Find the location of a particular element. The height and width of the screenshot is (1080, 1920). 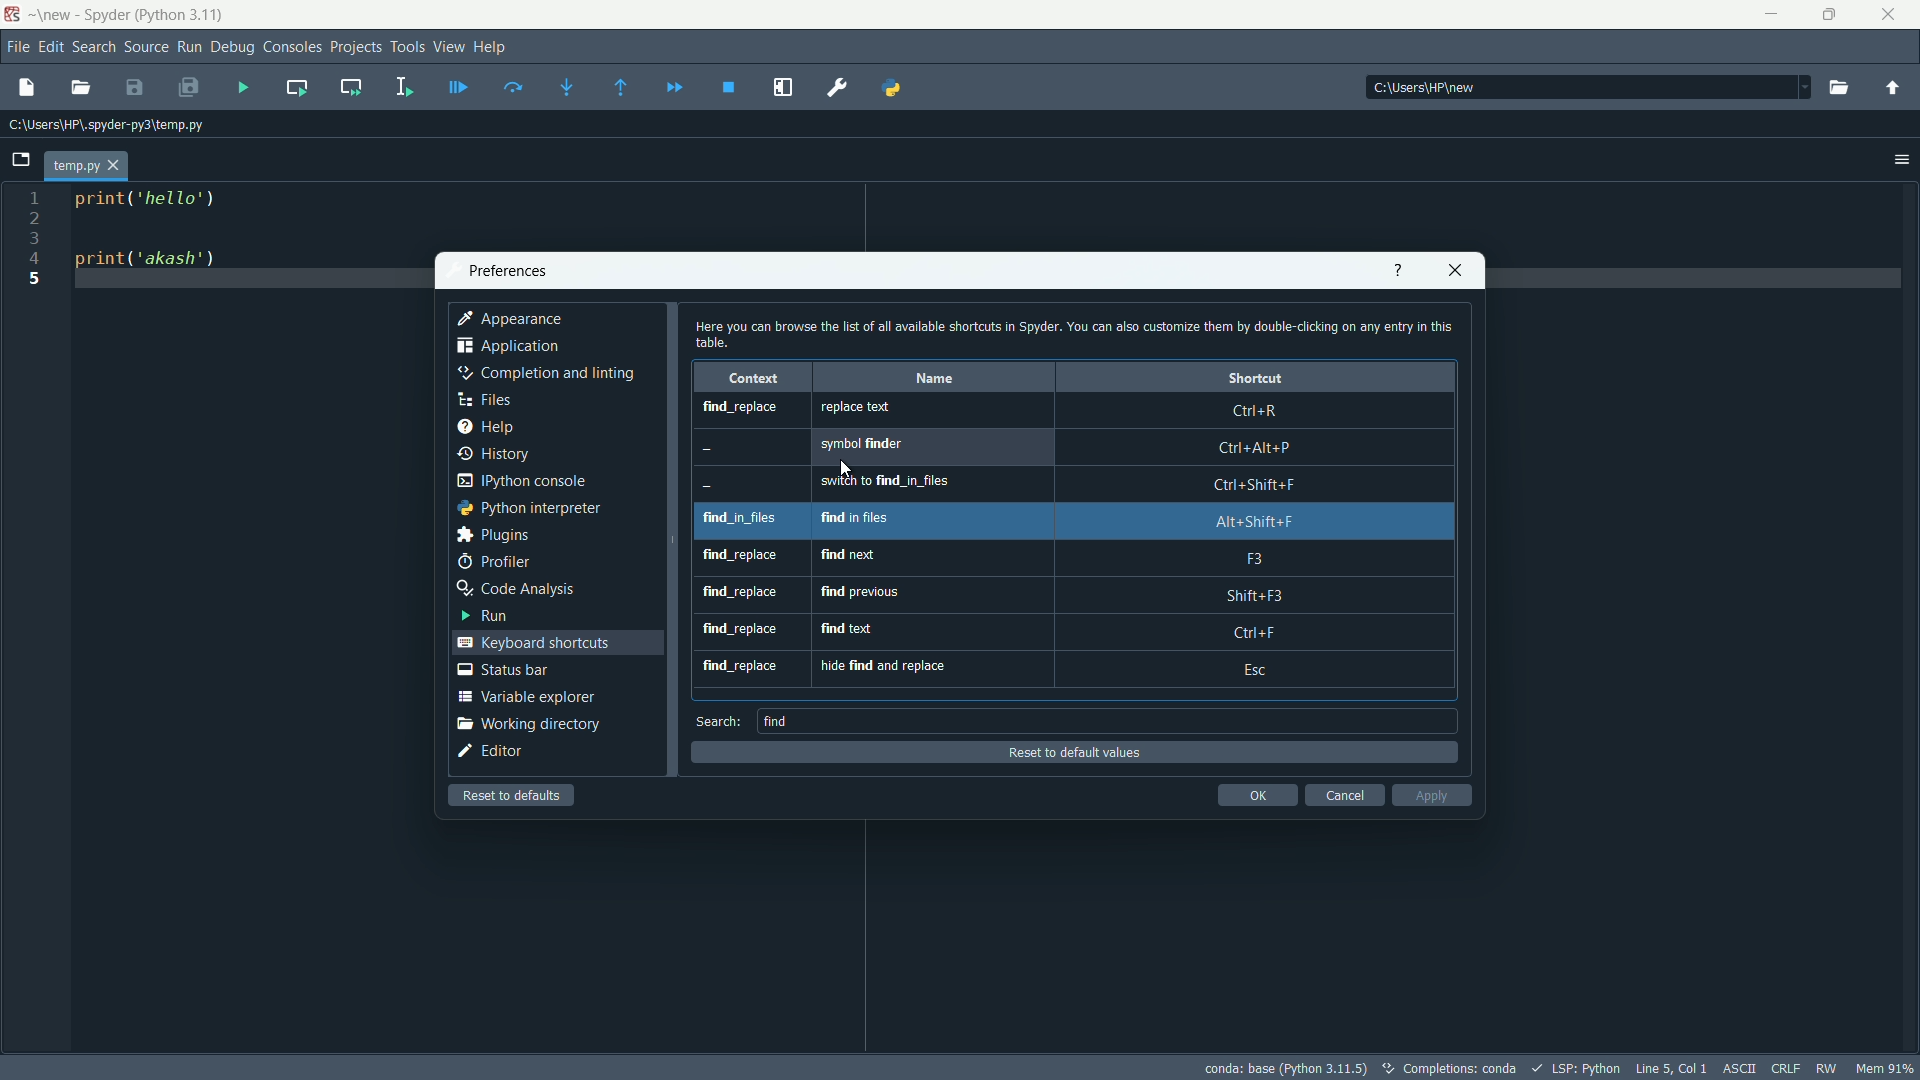

print('akash') is located at coordinates (157, 265).